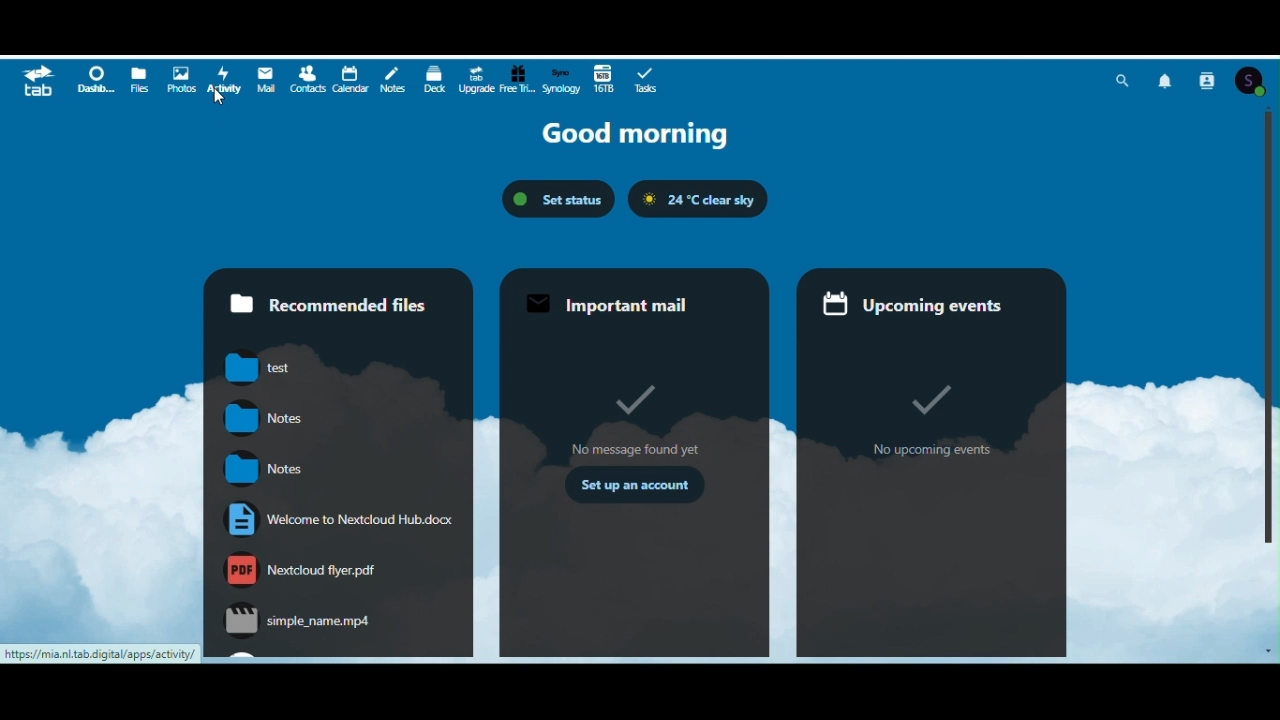 The image size is (1280, 720). What do you see at coordinates (349, 79) in the screenshot?
I see `Calendar` at bounding box center [349, 79].